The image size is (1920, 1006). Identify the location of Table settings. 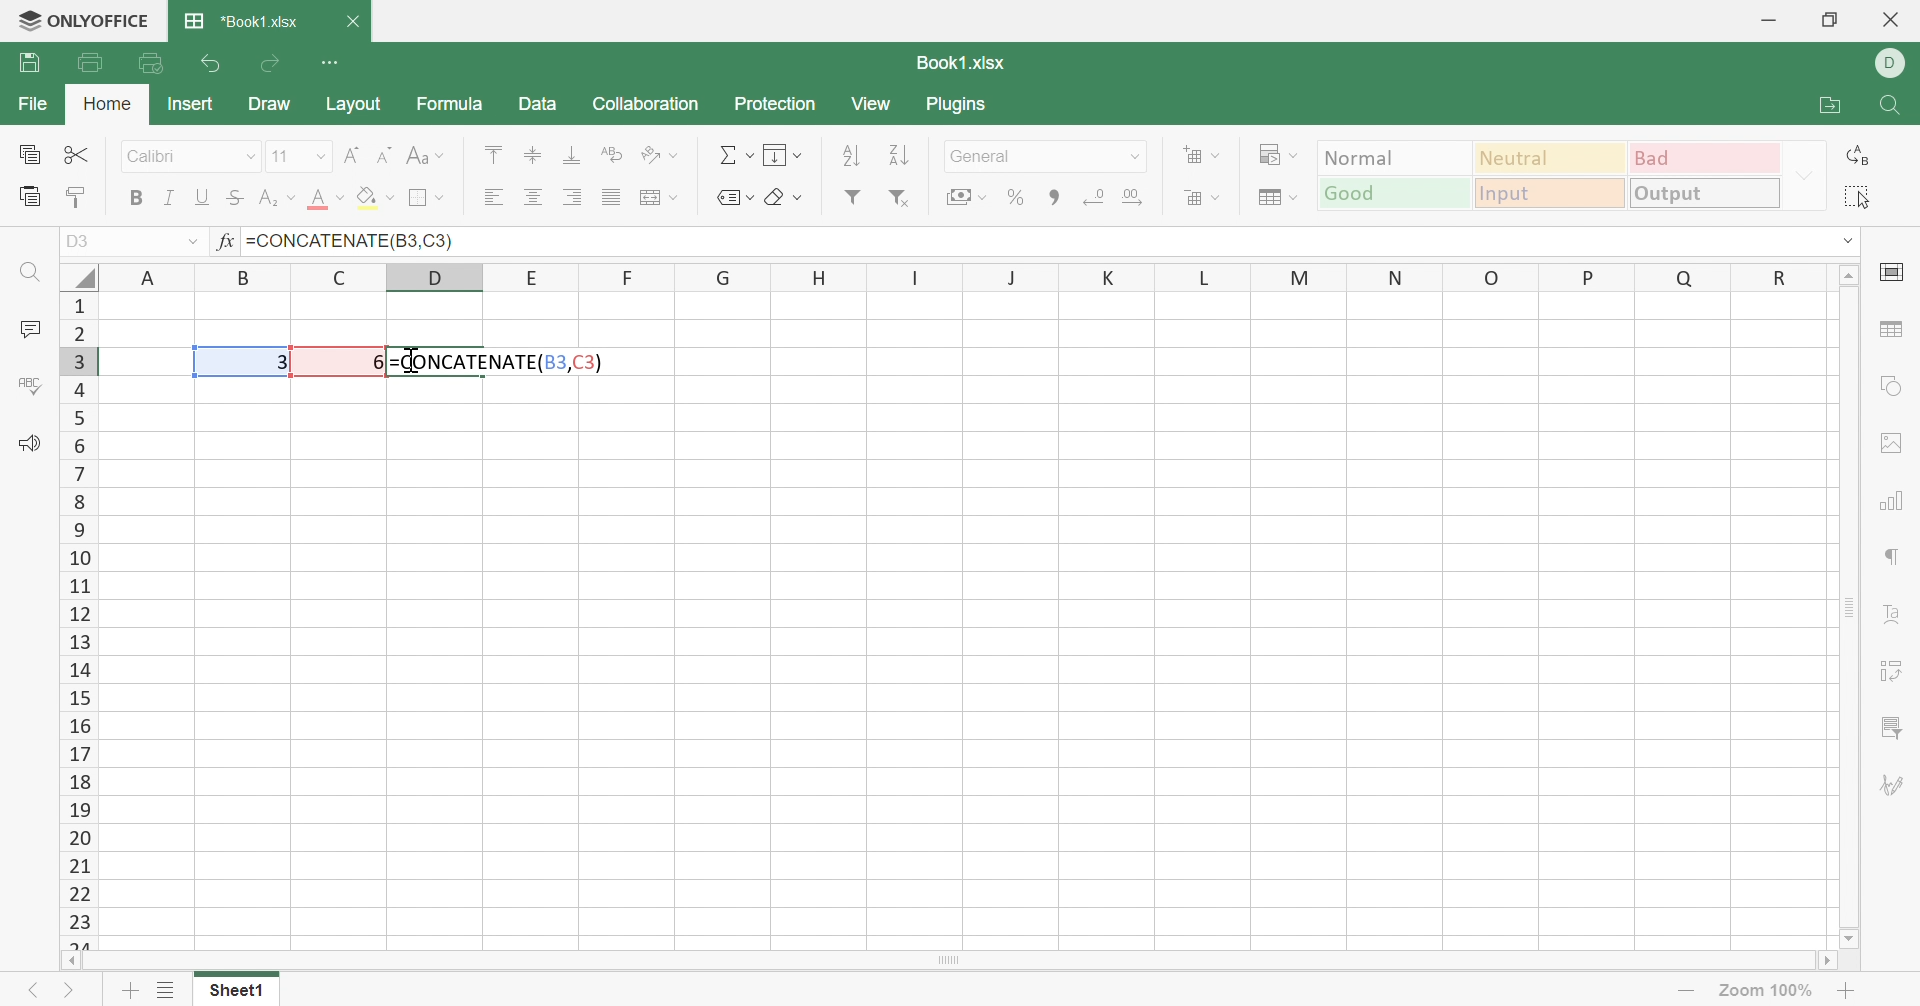
(1889, 328).